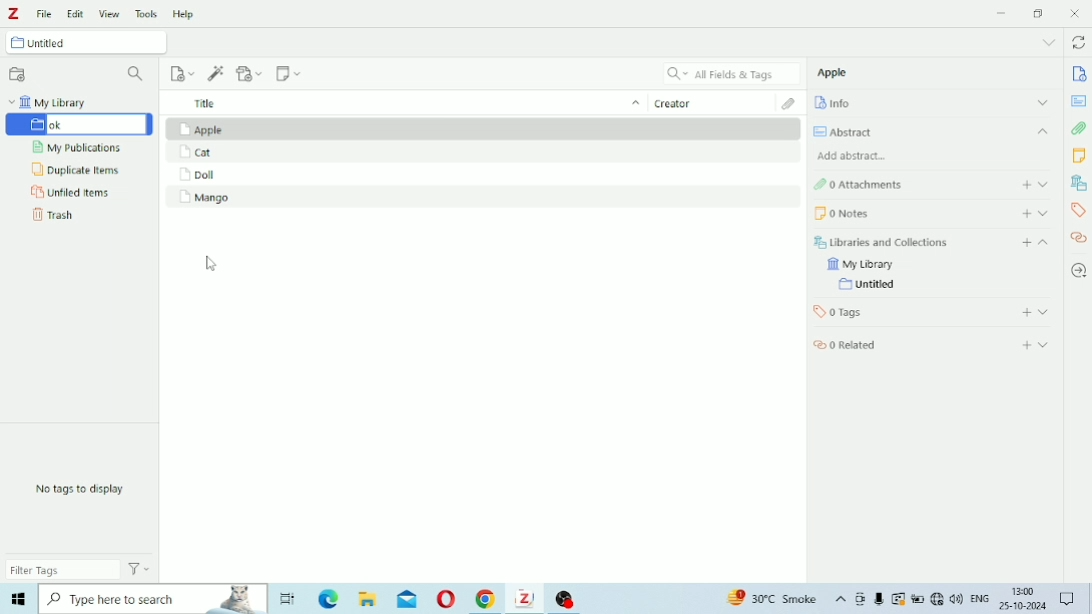  Describe the element at coordinates (1050, 41) in the screenshot. I see `List all tabs` at that location.